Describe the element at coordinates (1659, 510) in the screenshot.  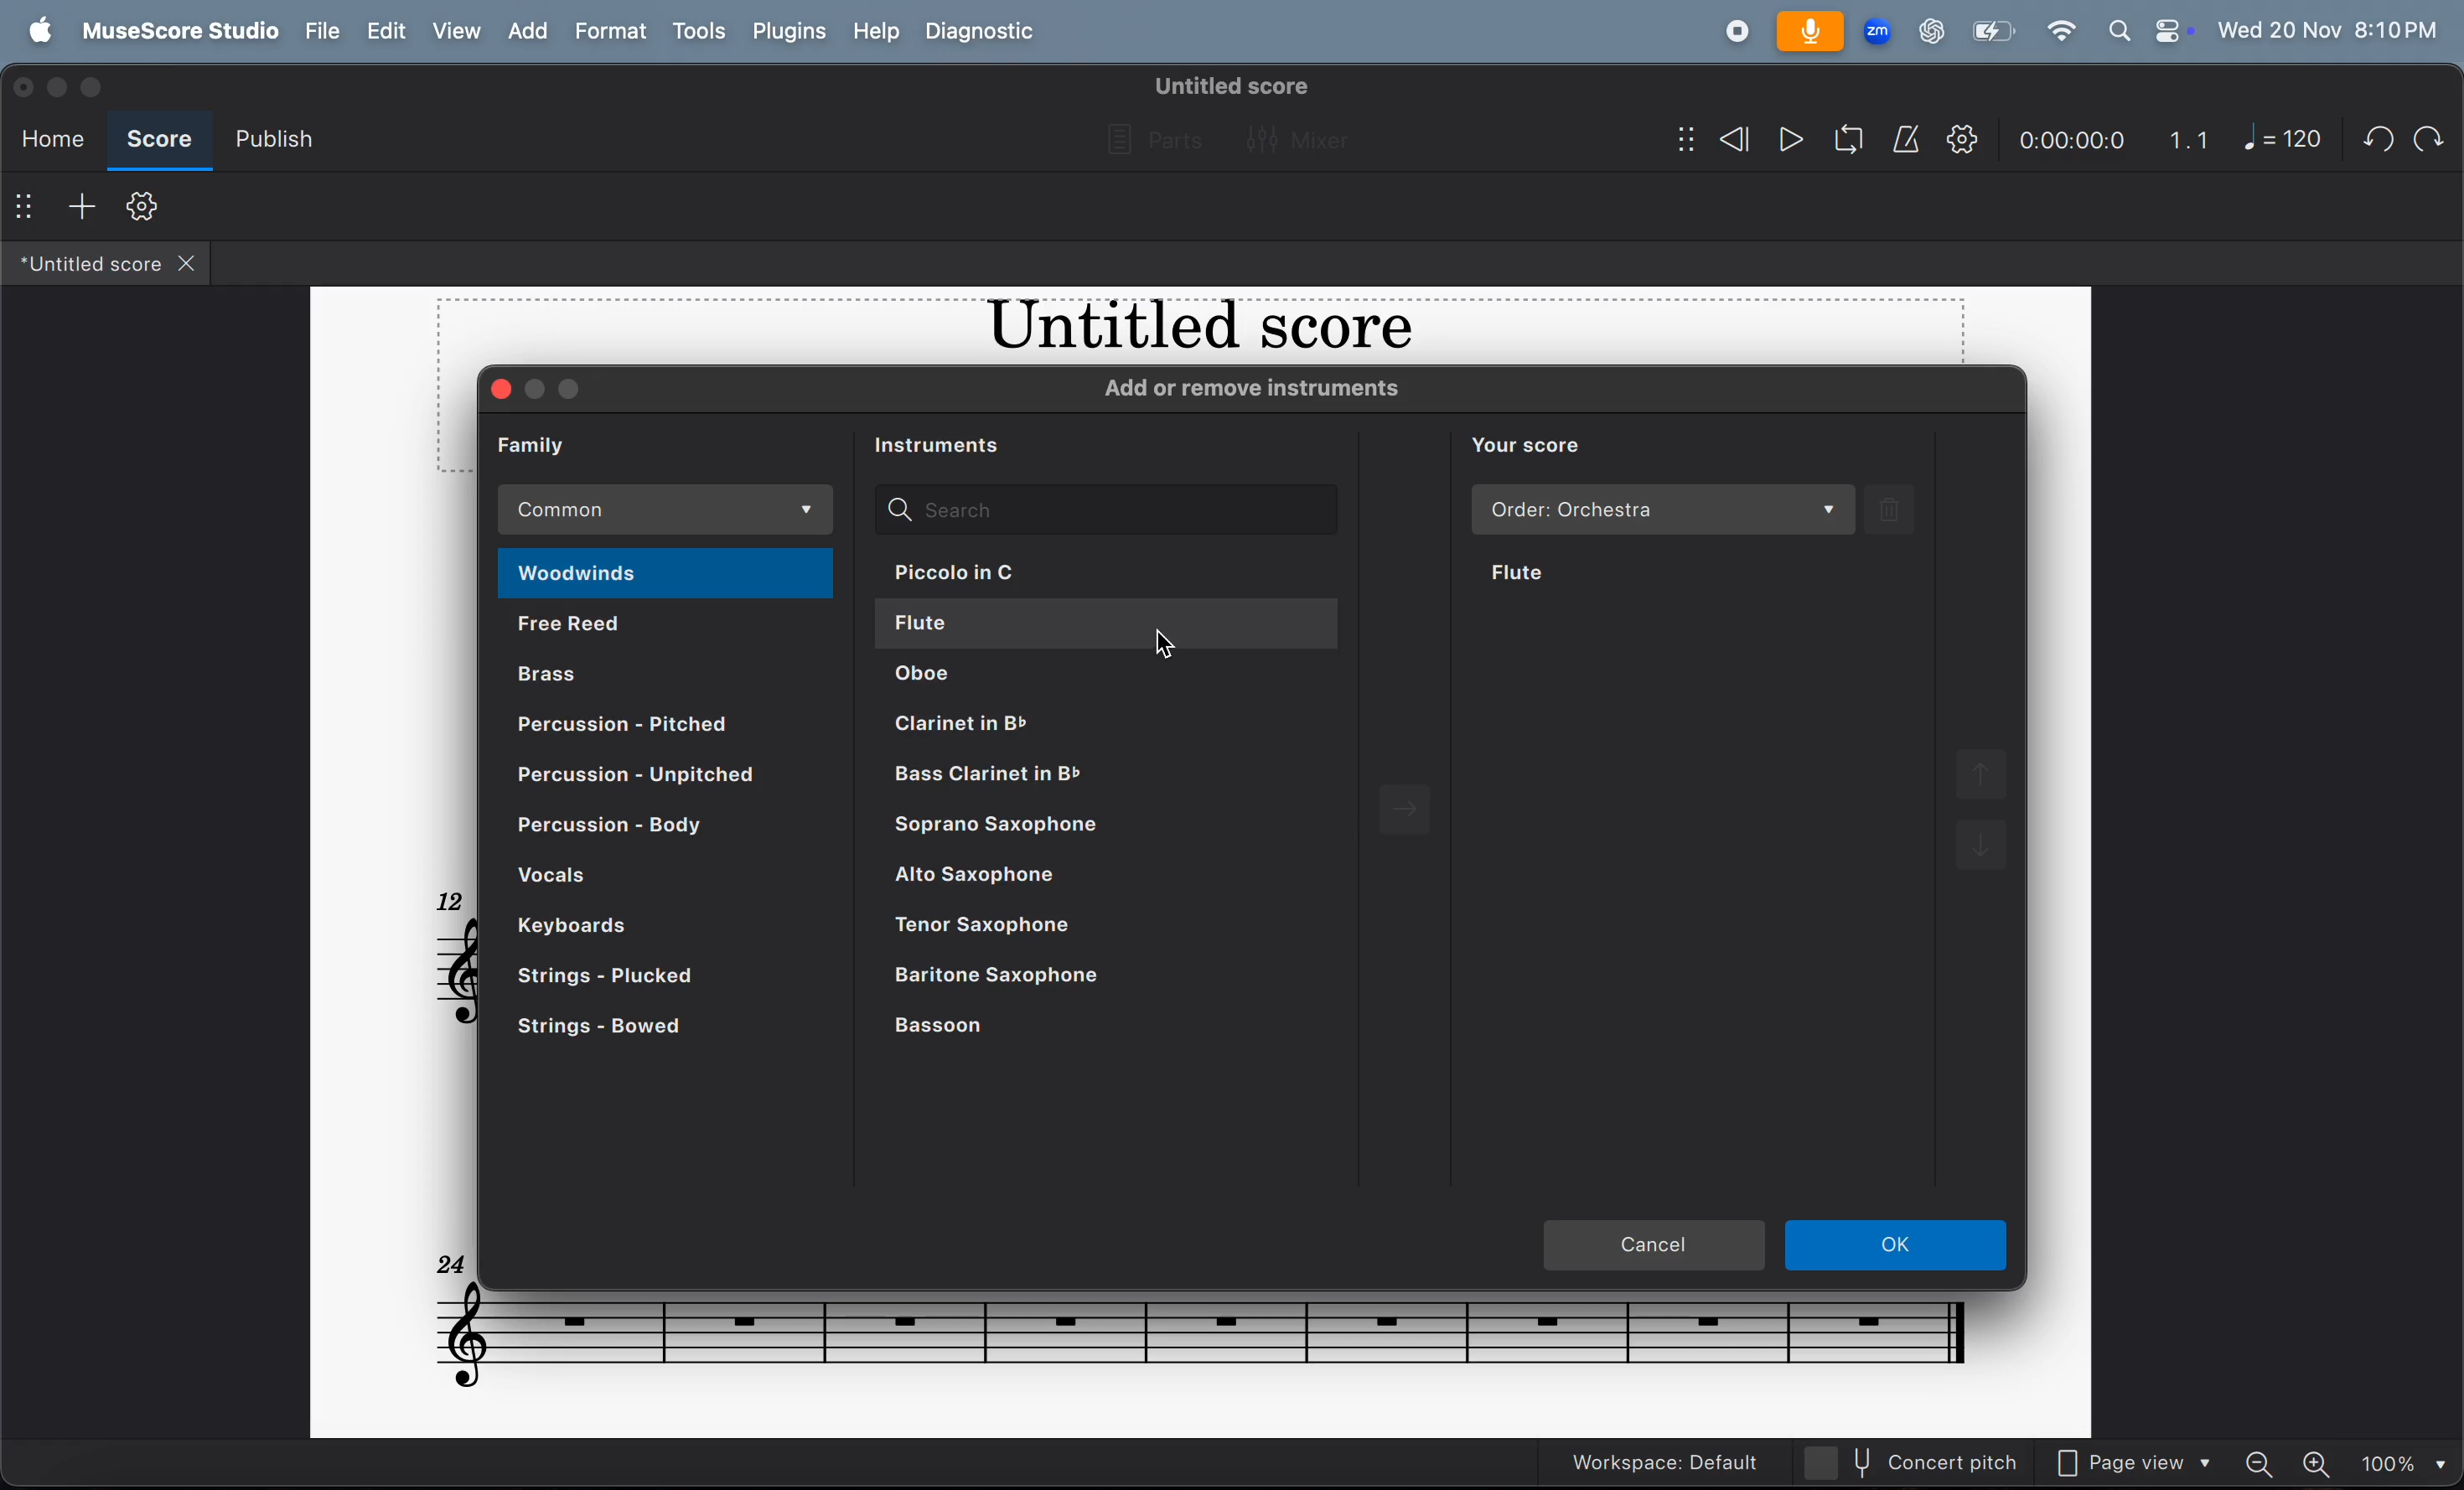
I see `order orchestra` at that location.